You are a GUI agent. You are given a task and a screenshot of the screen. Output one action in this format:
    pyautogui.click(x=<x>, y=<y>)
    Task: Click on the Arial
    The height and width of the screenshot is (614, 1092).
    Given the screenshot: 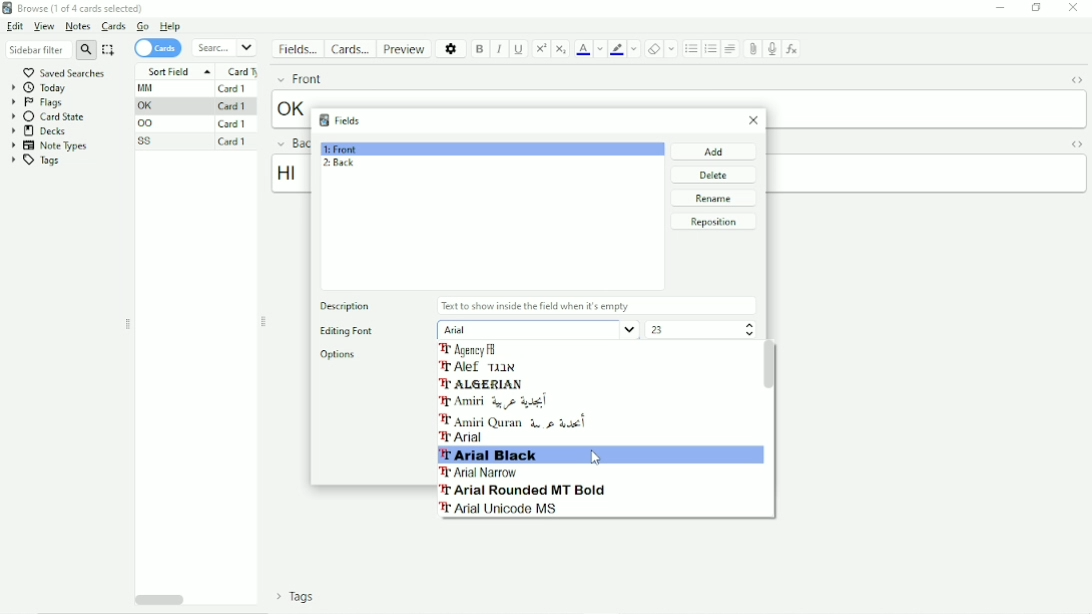 What is the action you would take?
    pyautogui.click(x=537, y=328)
    